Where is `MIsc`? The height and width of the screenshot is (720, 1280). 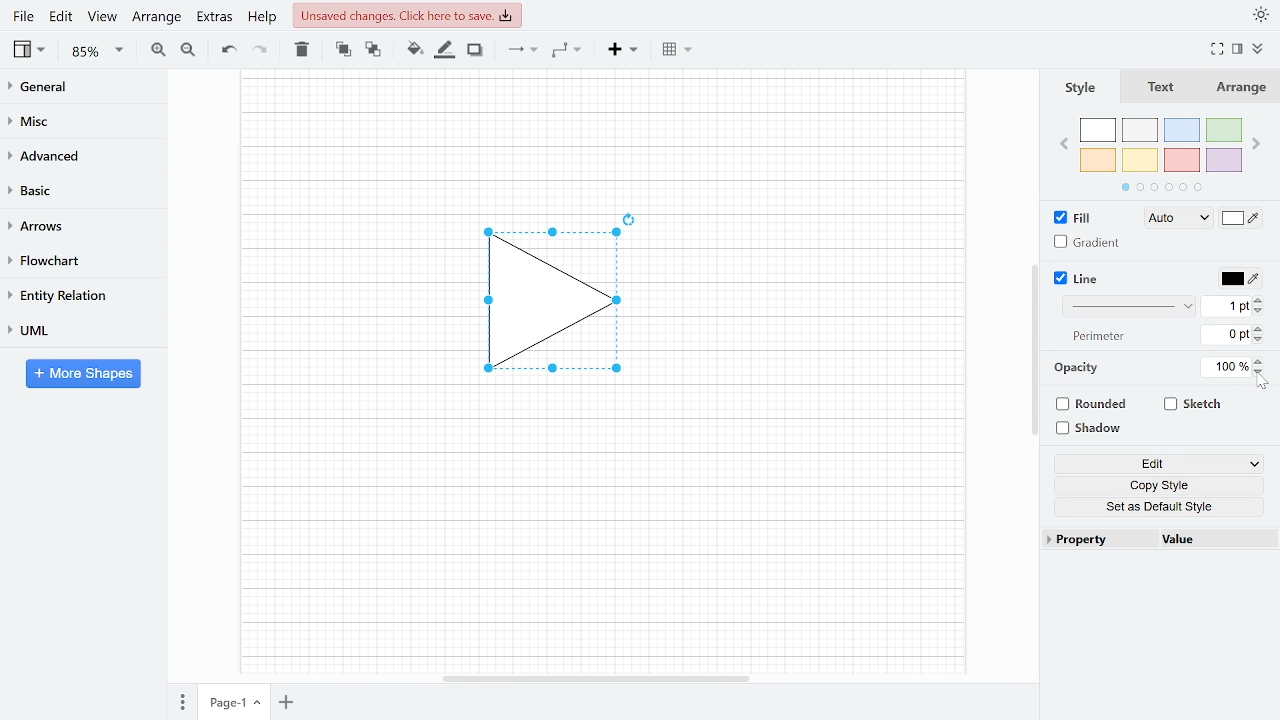 MIsc is located at coordinates (75, 120).